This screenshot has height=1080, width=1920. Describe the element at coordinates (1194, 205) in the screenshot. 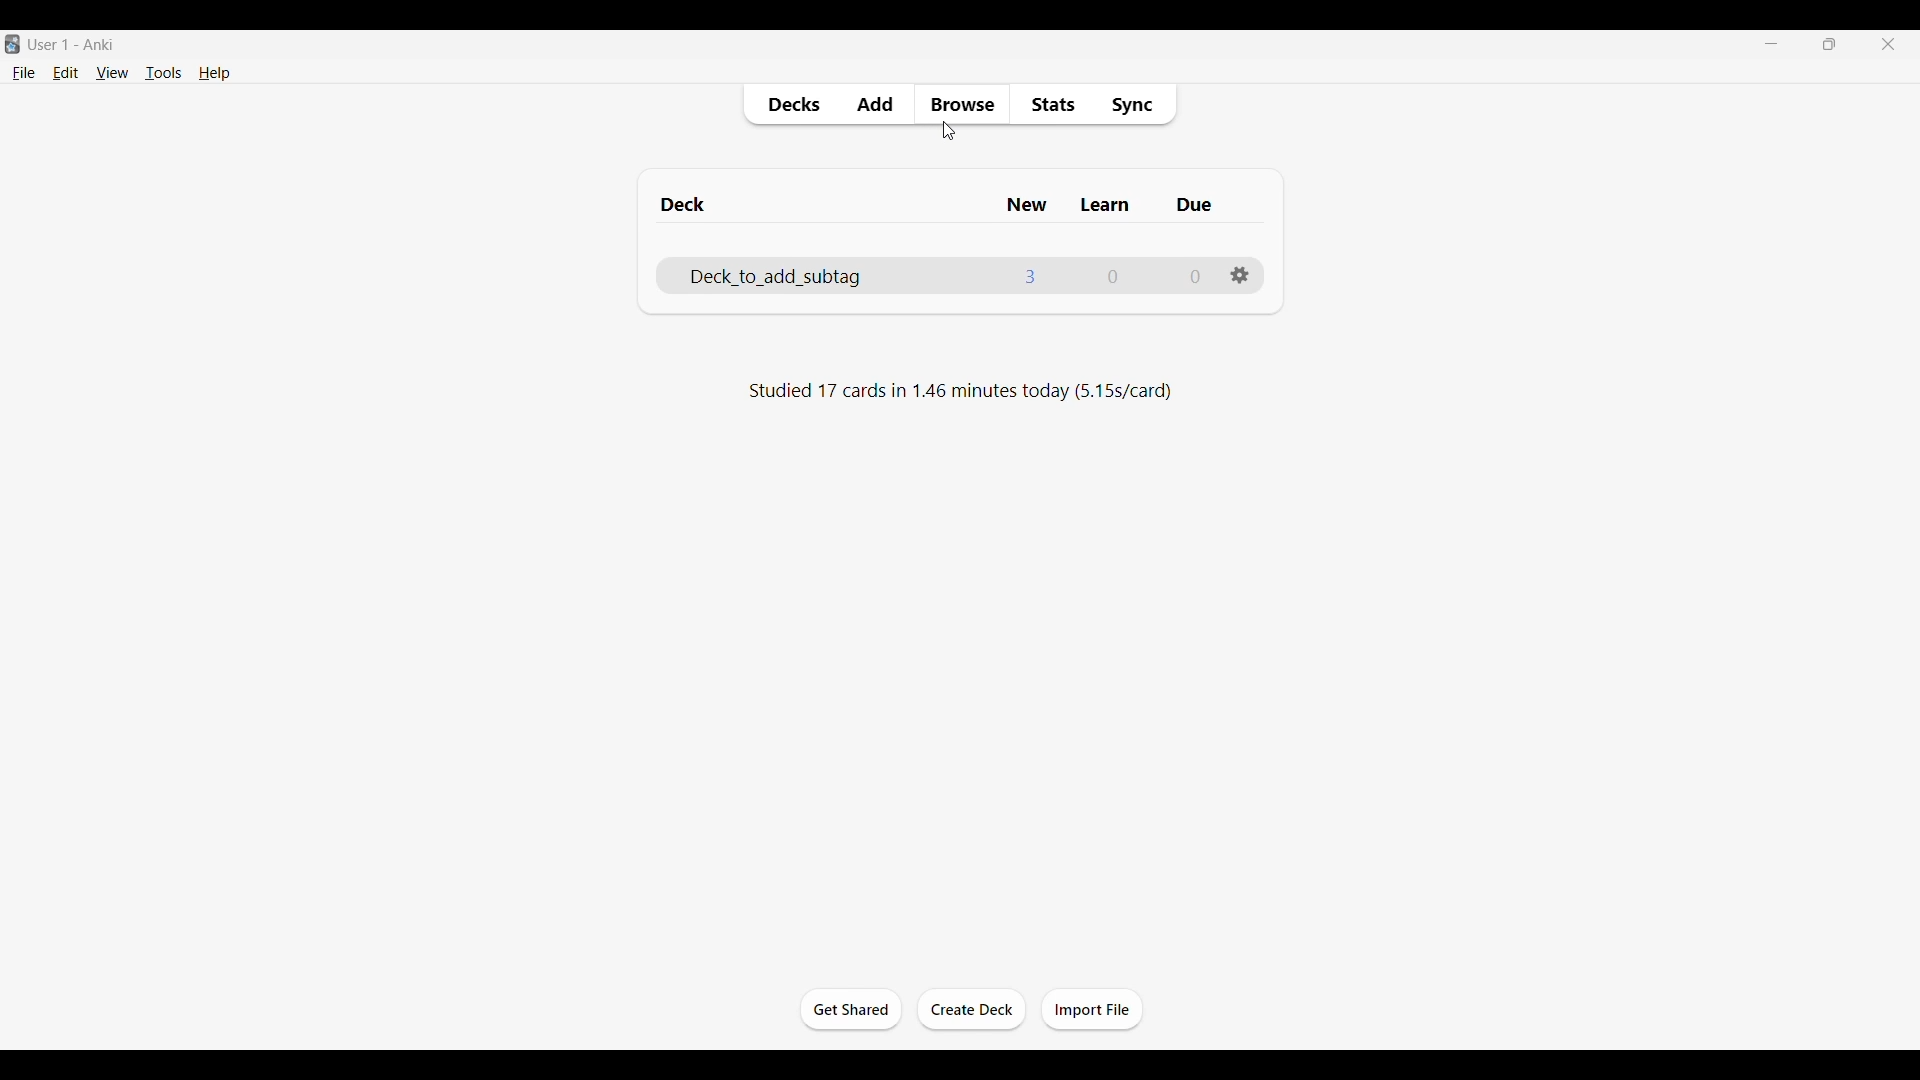

I see `Column for due cards` at that location.